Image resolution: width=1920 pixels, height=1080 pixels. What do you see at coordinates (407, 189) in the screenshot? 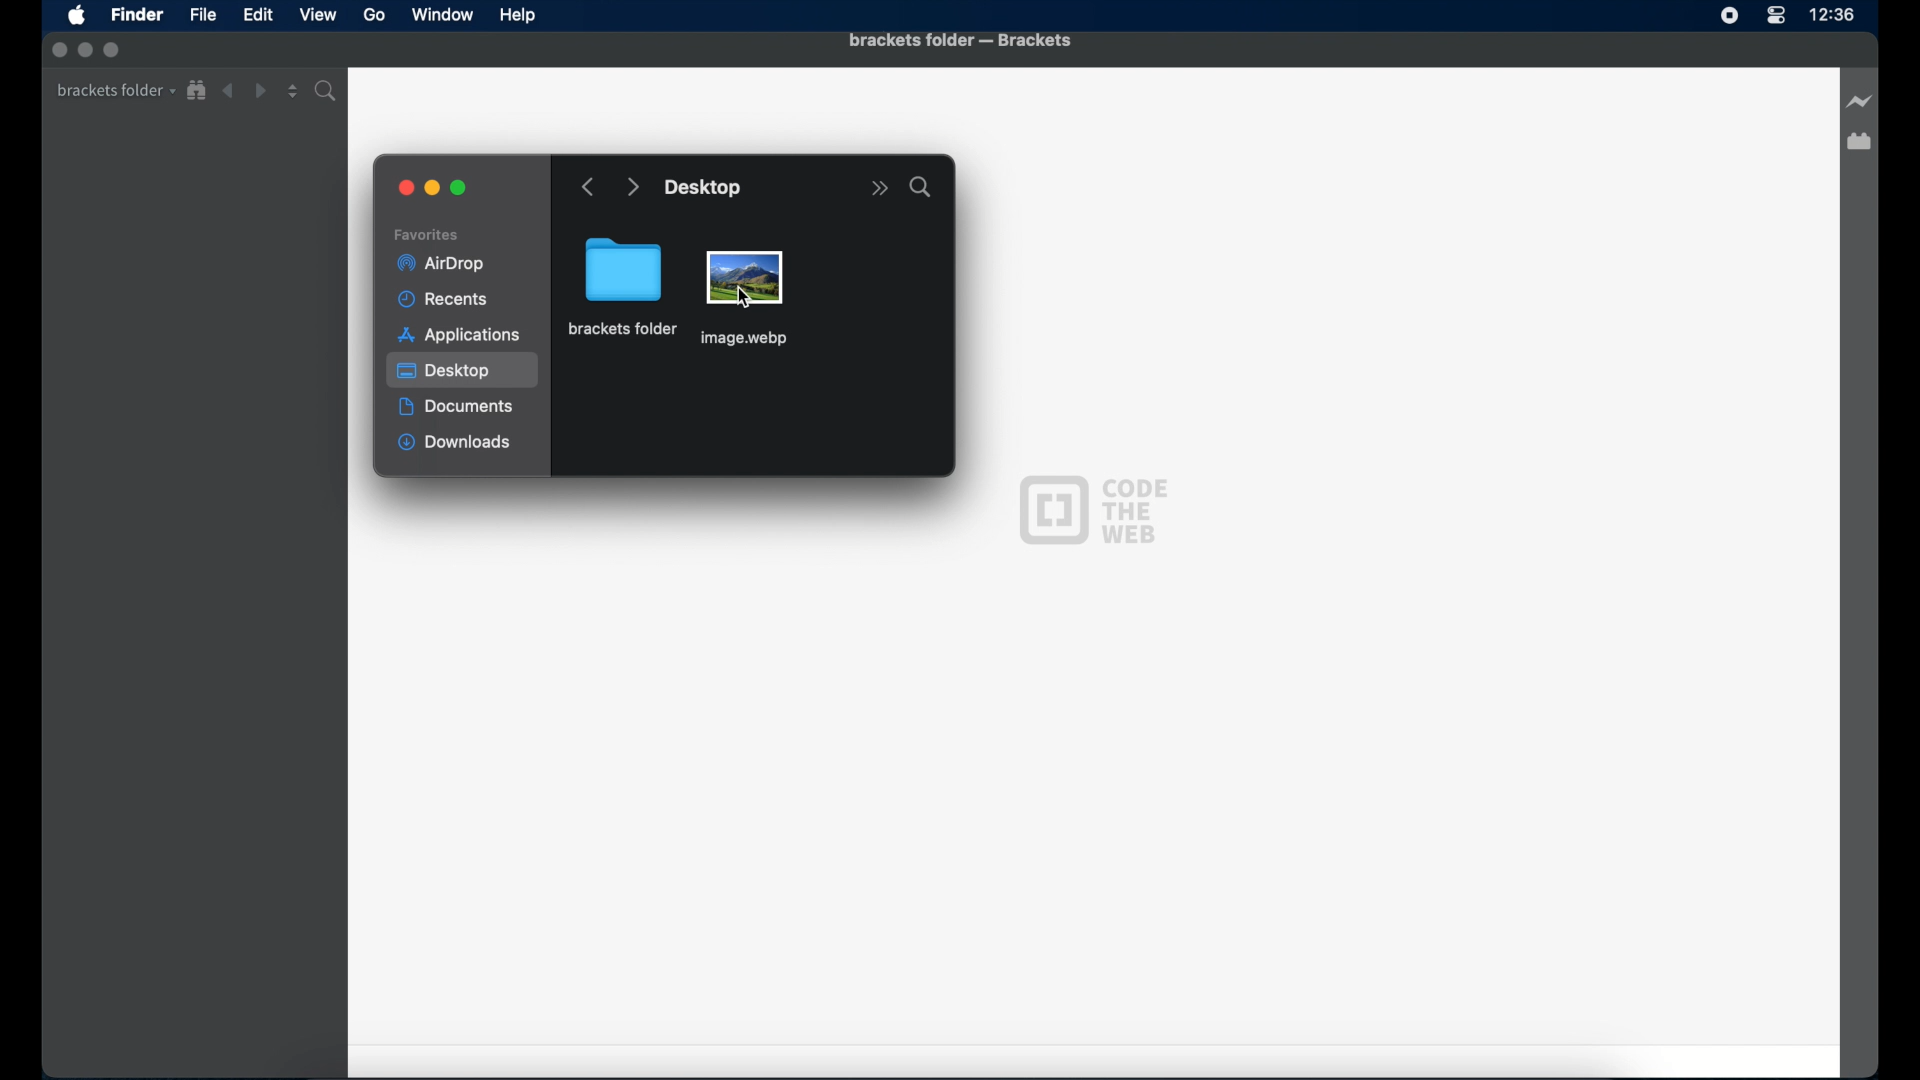
I see `close` at bounding box center [407, 189].